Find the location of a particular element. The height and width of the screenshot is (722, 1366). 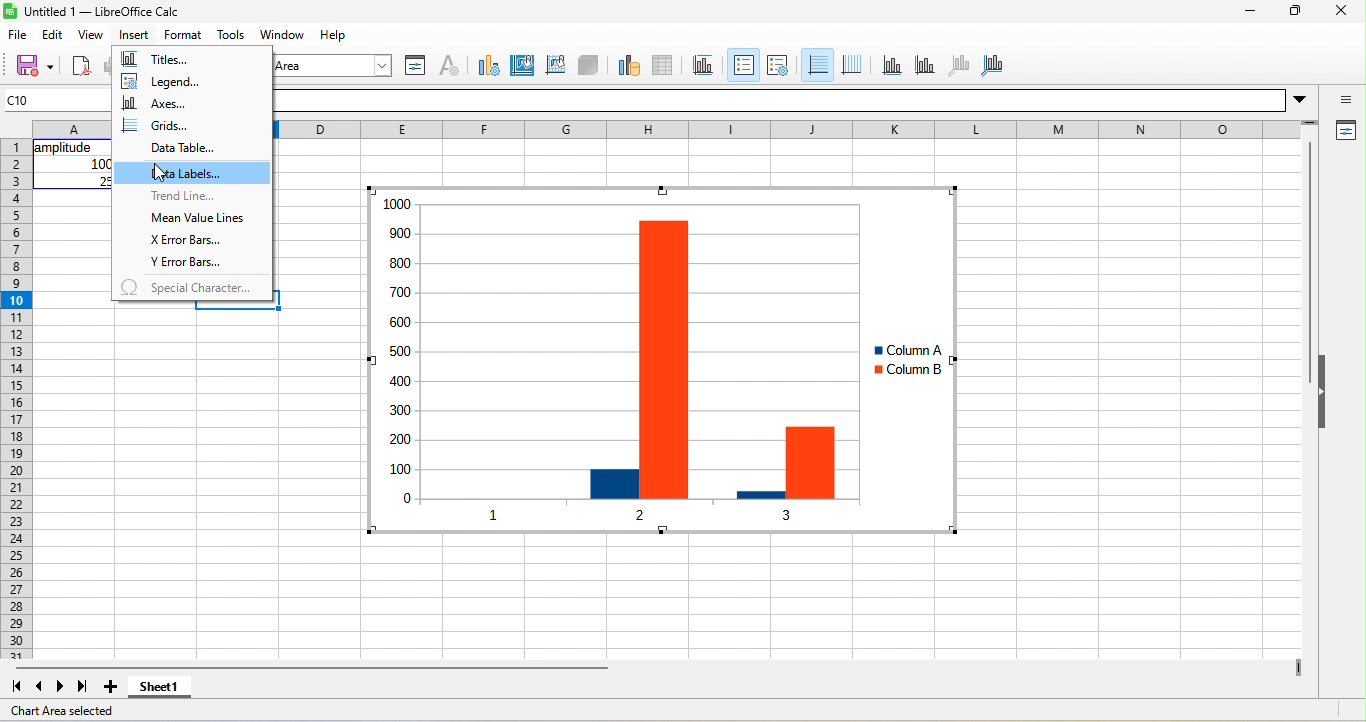

edit is located at coordinates (56, 34).